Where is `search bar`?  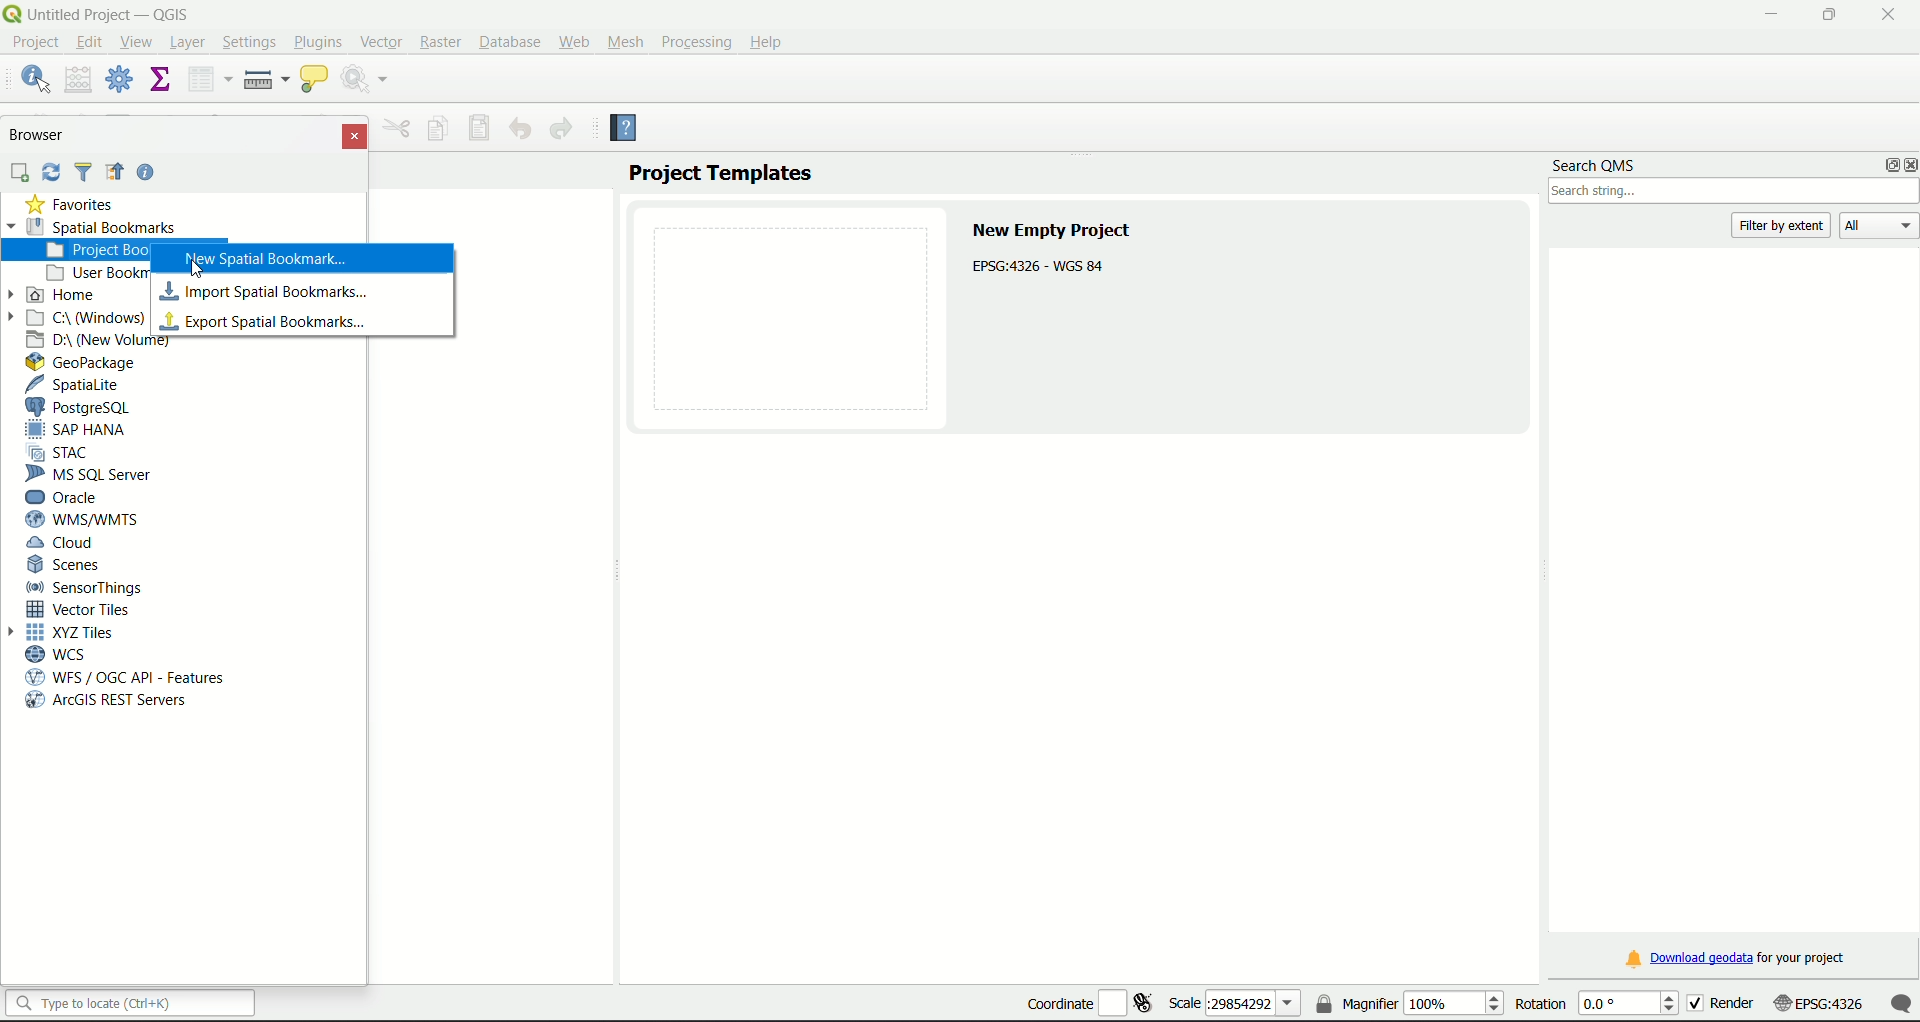
search bar is located at coordinates (131, 1003).